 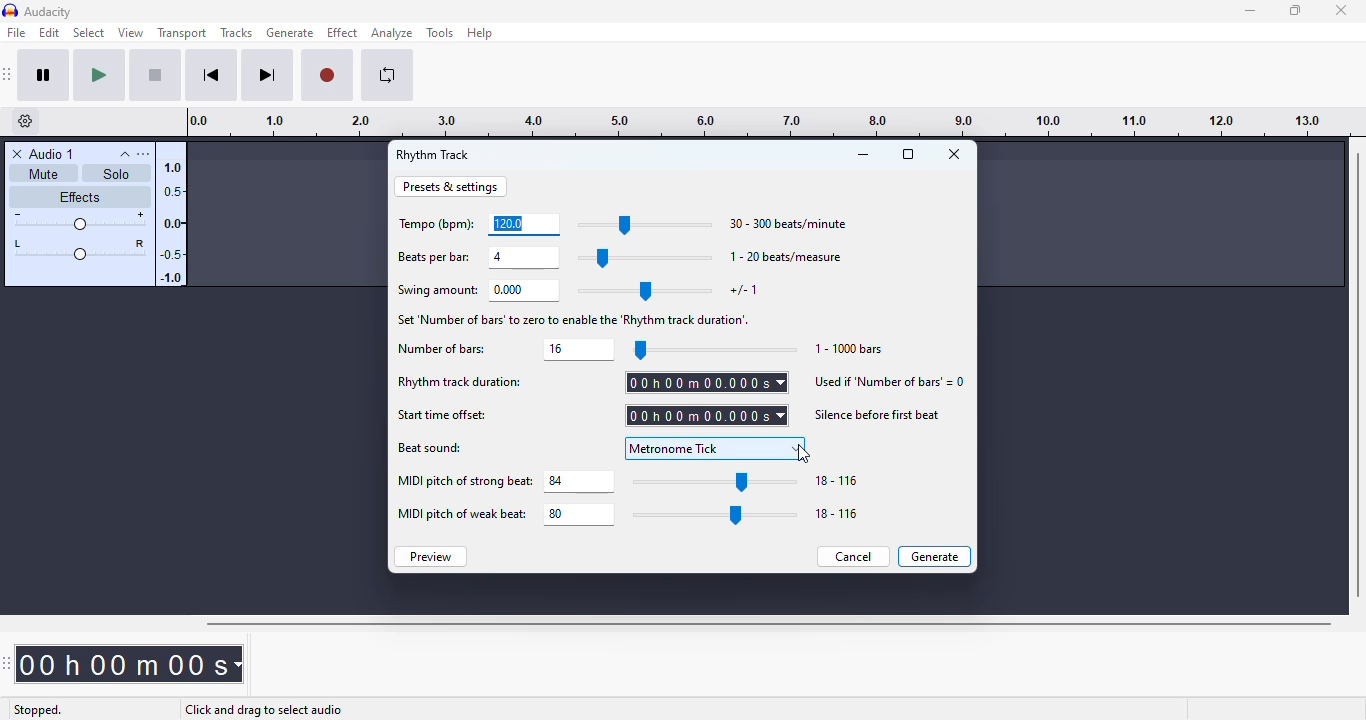 I want to click on pan, so click(x=79, y=248).